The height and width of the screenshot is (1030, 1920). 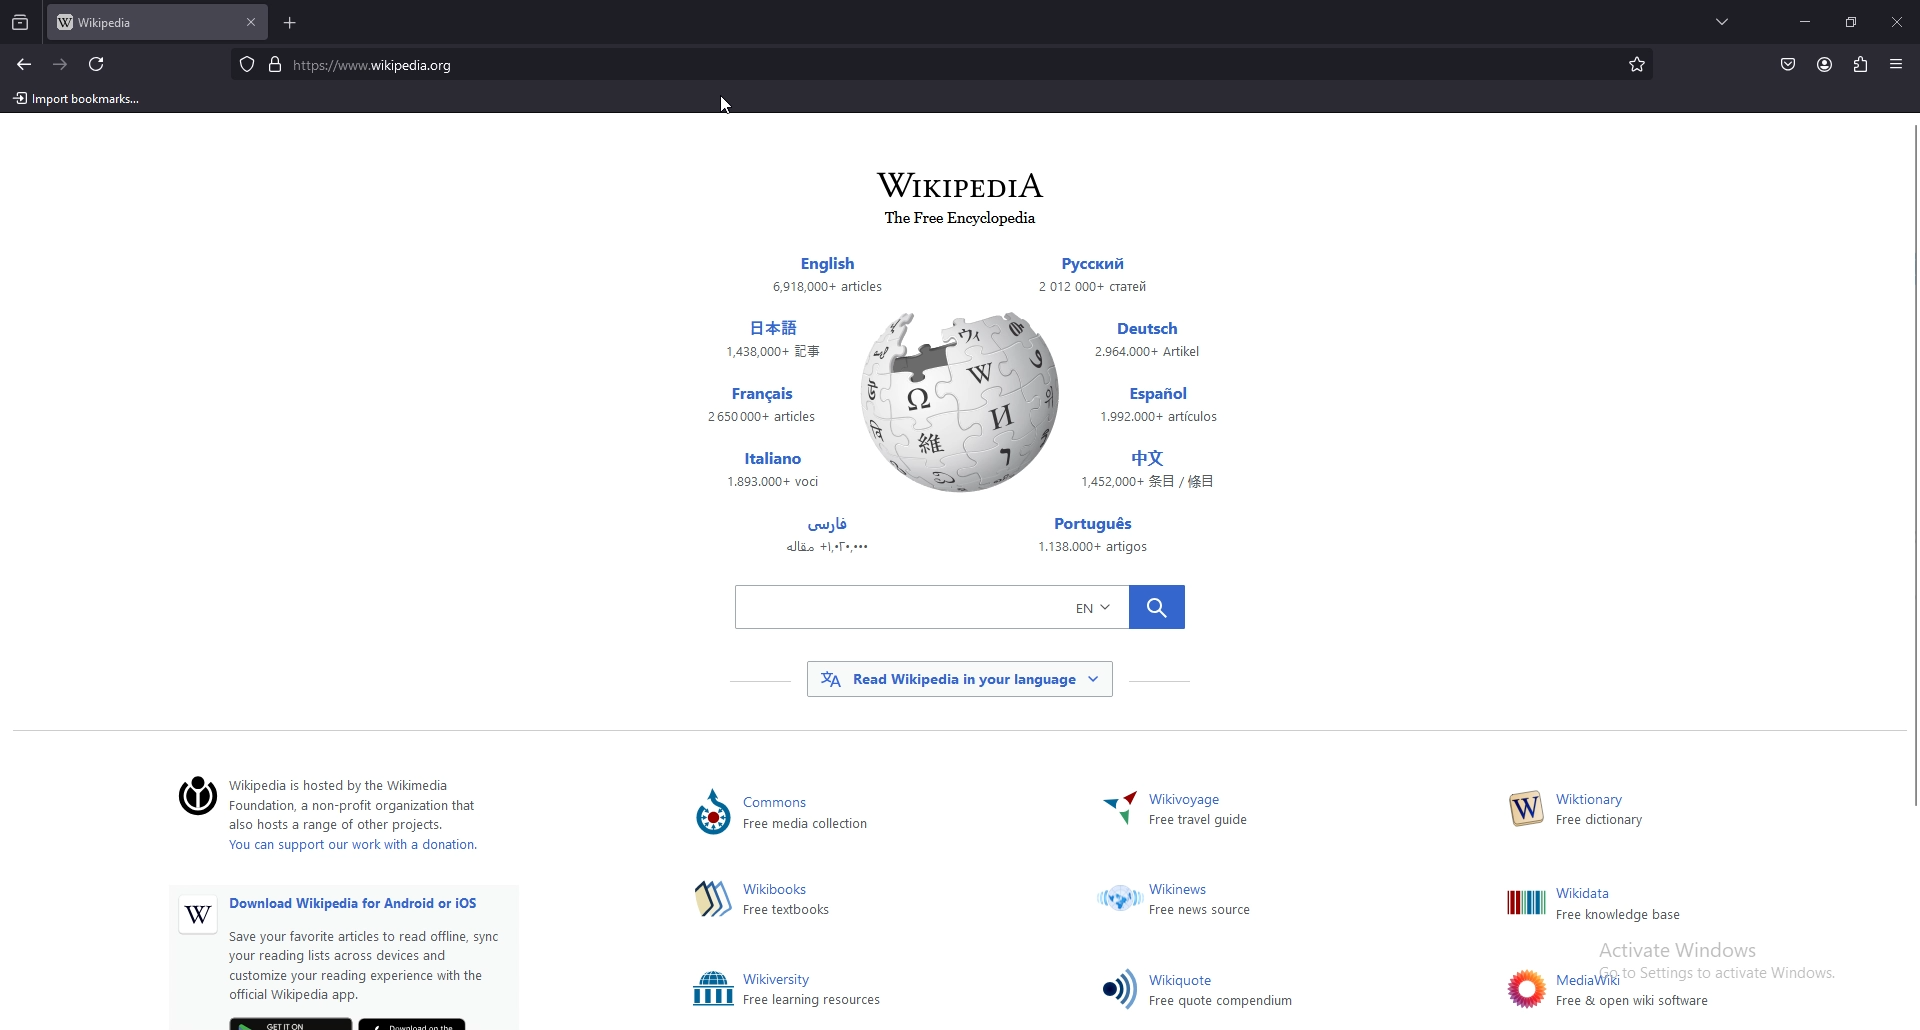 What do you see at coordinates (61, 65) in the screenshot?
I see `forward` at bounding box center [61, 65].